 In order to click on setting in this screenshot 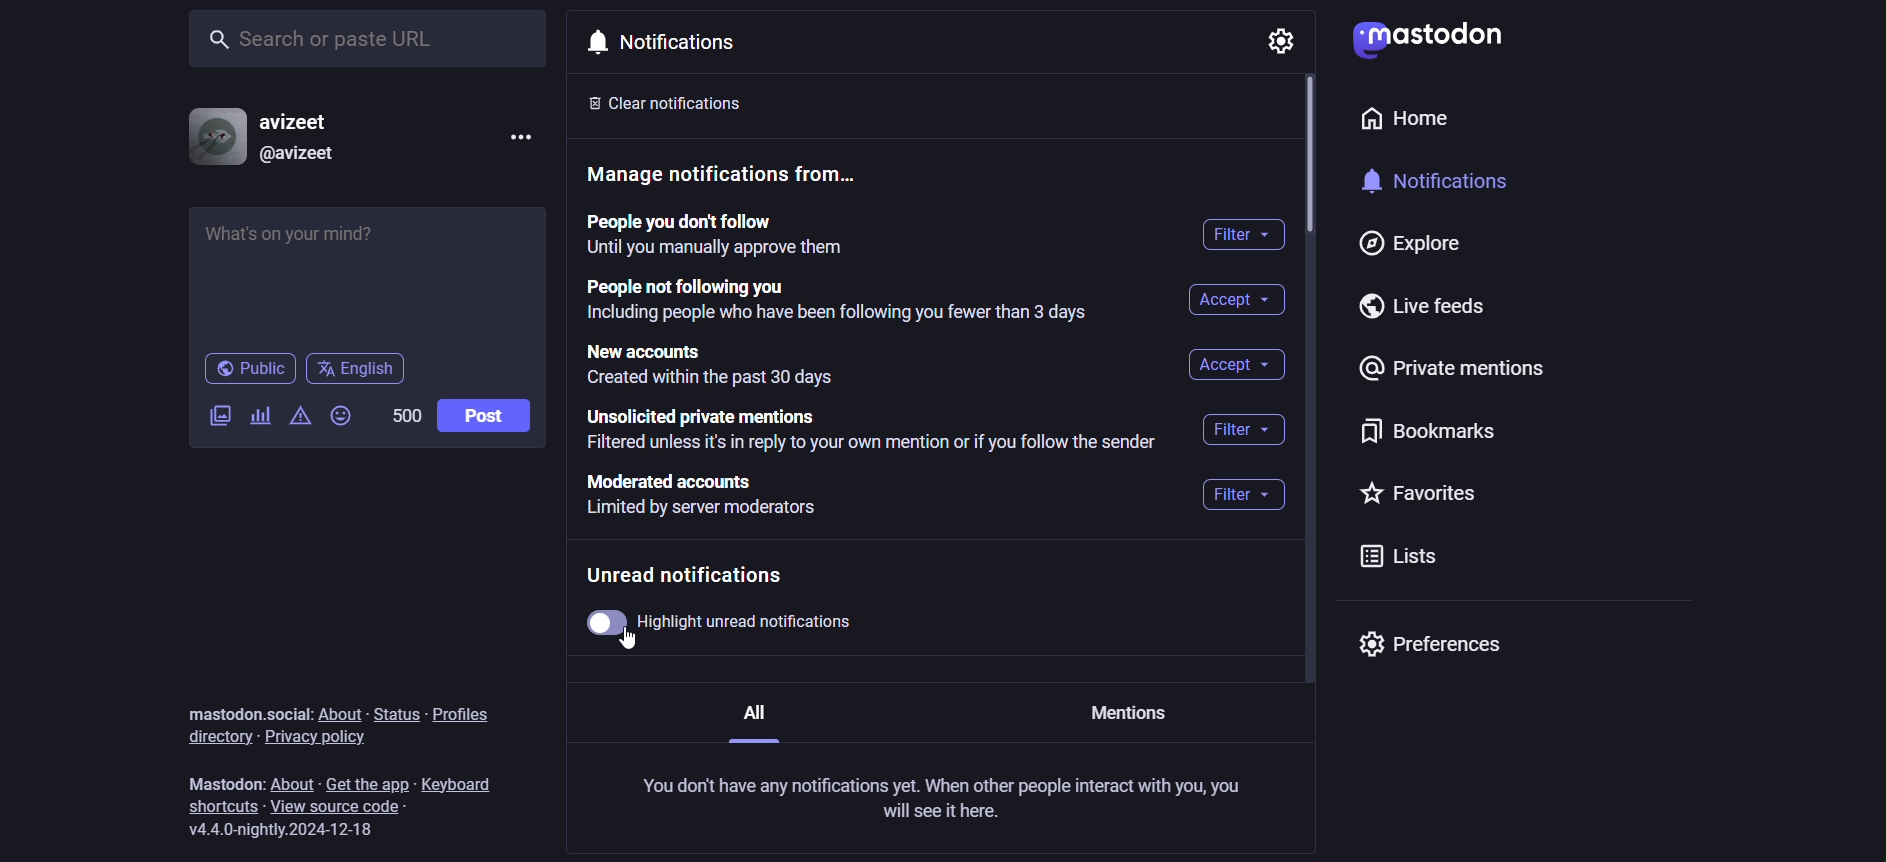, I will do `click(1282, 41)`.